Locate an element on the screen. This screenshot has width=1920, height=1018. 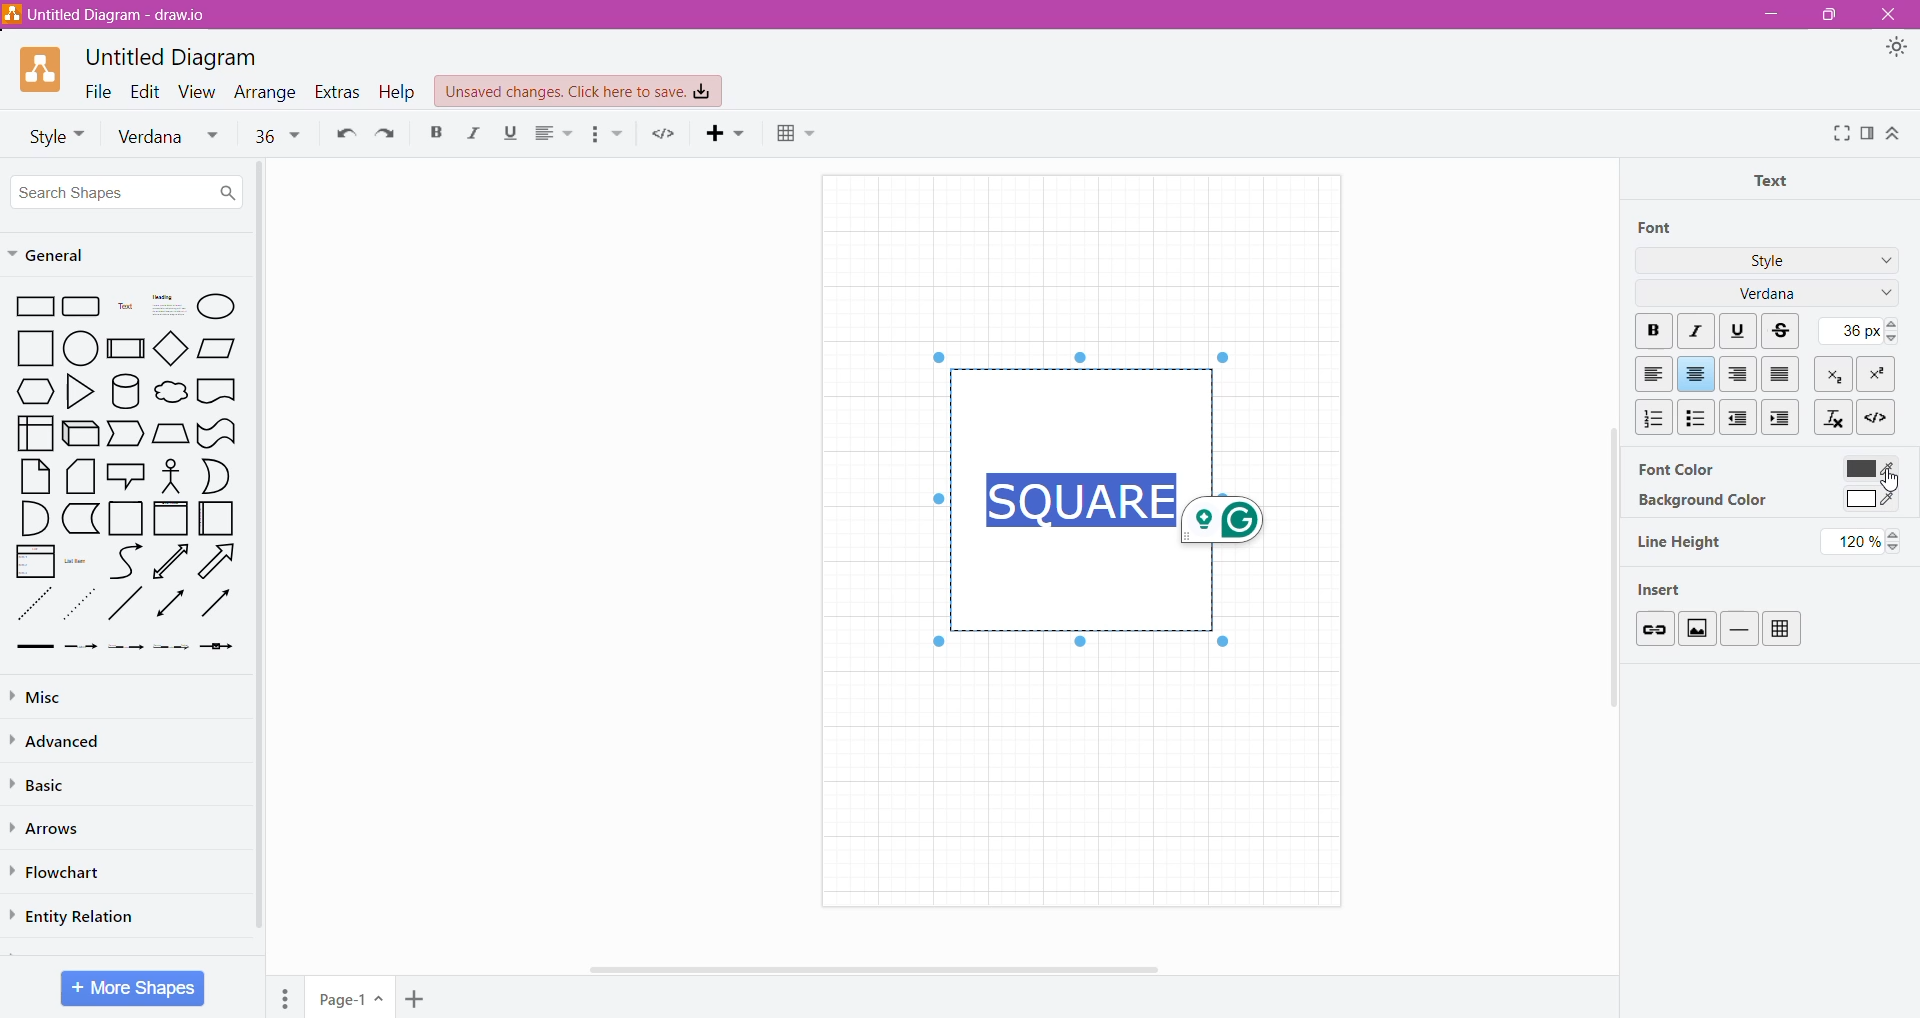
Rectangle grid is located at coordinates (84, 305).